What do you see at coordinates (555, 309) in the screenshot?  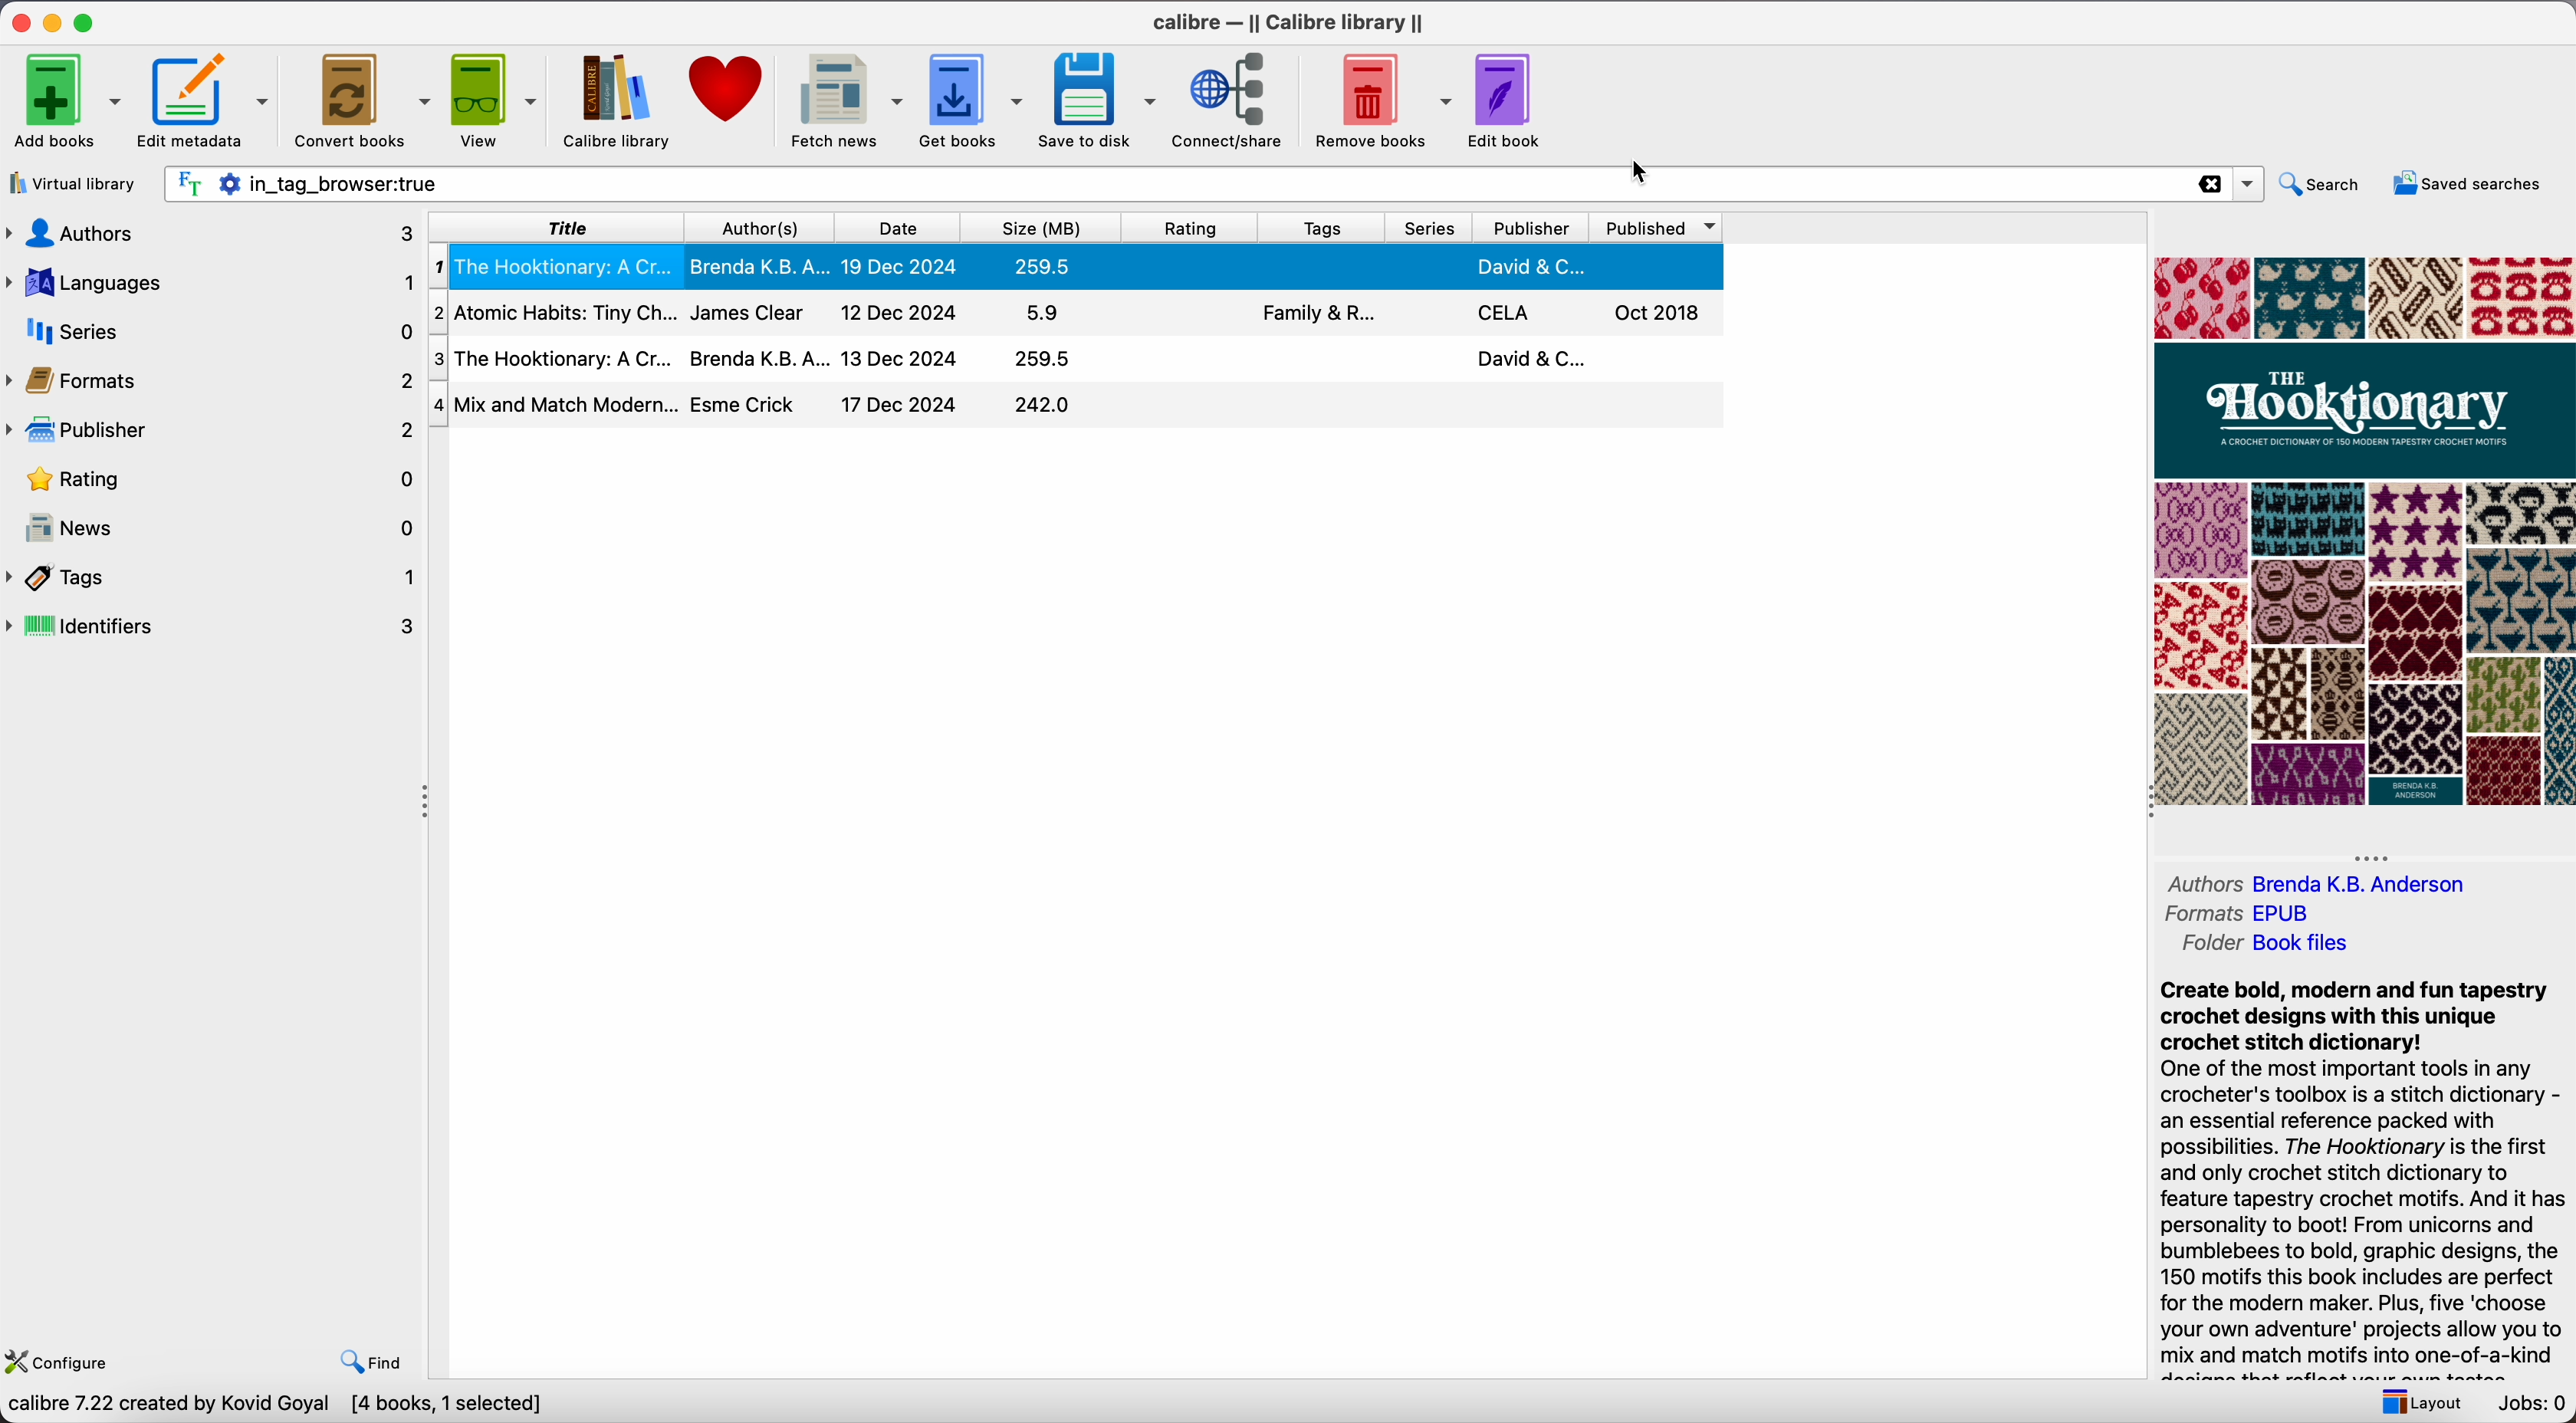 I see `Atomic Habits: Tiny Ch..` at bounding box center [555, 309].